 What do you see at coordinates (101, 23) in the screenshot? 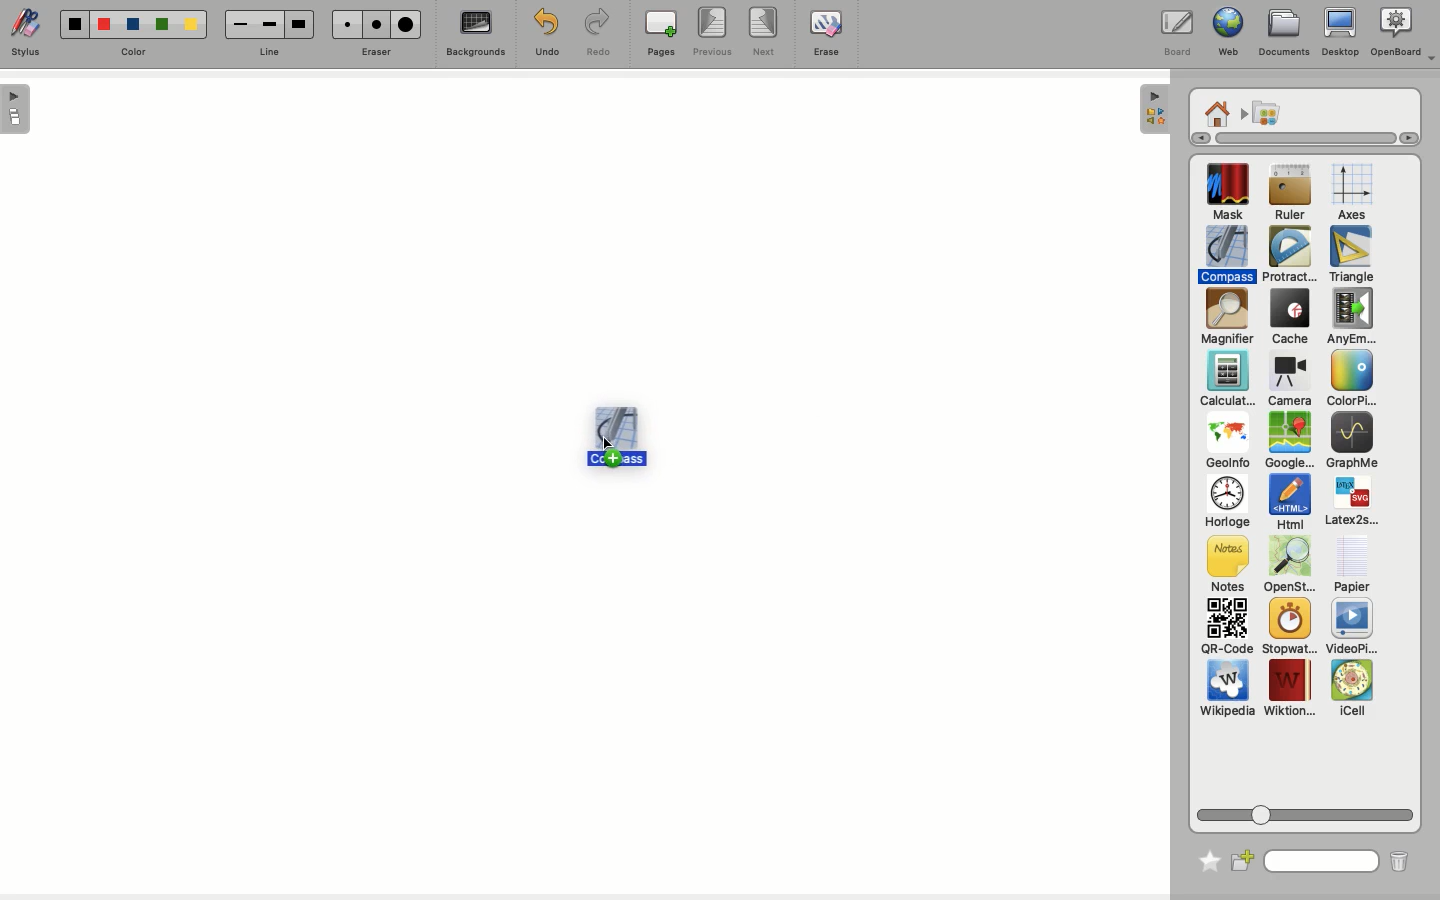
I see `color2` at bounding box center [101, 23].